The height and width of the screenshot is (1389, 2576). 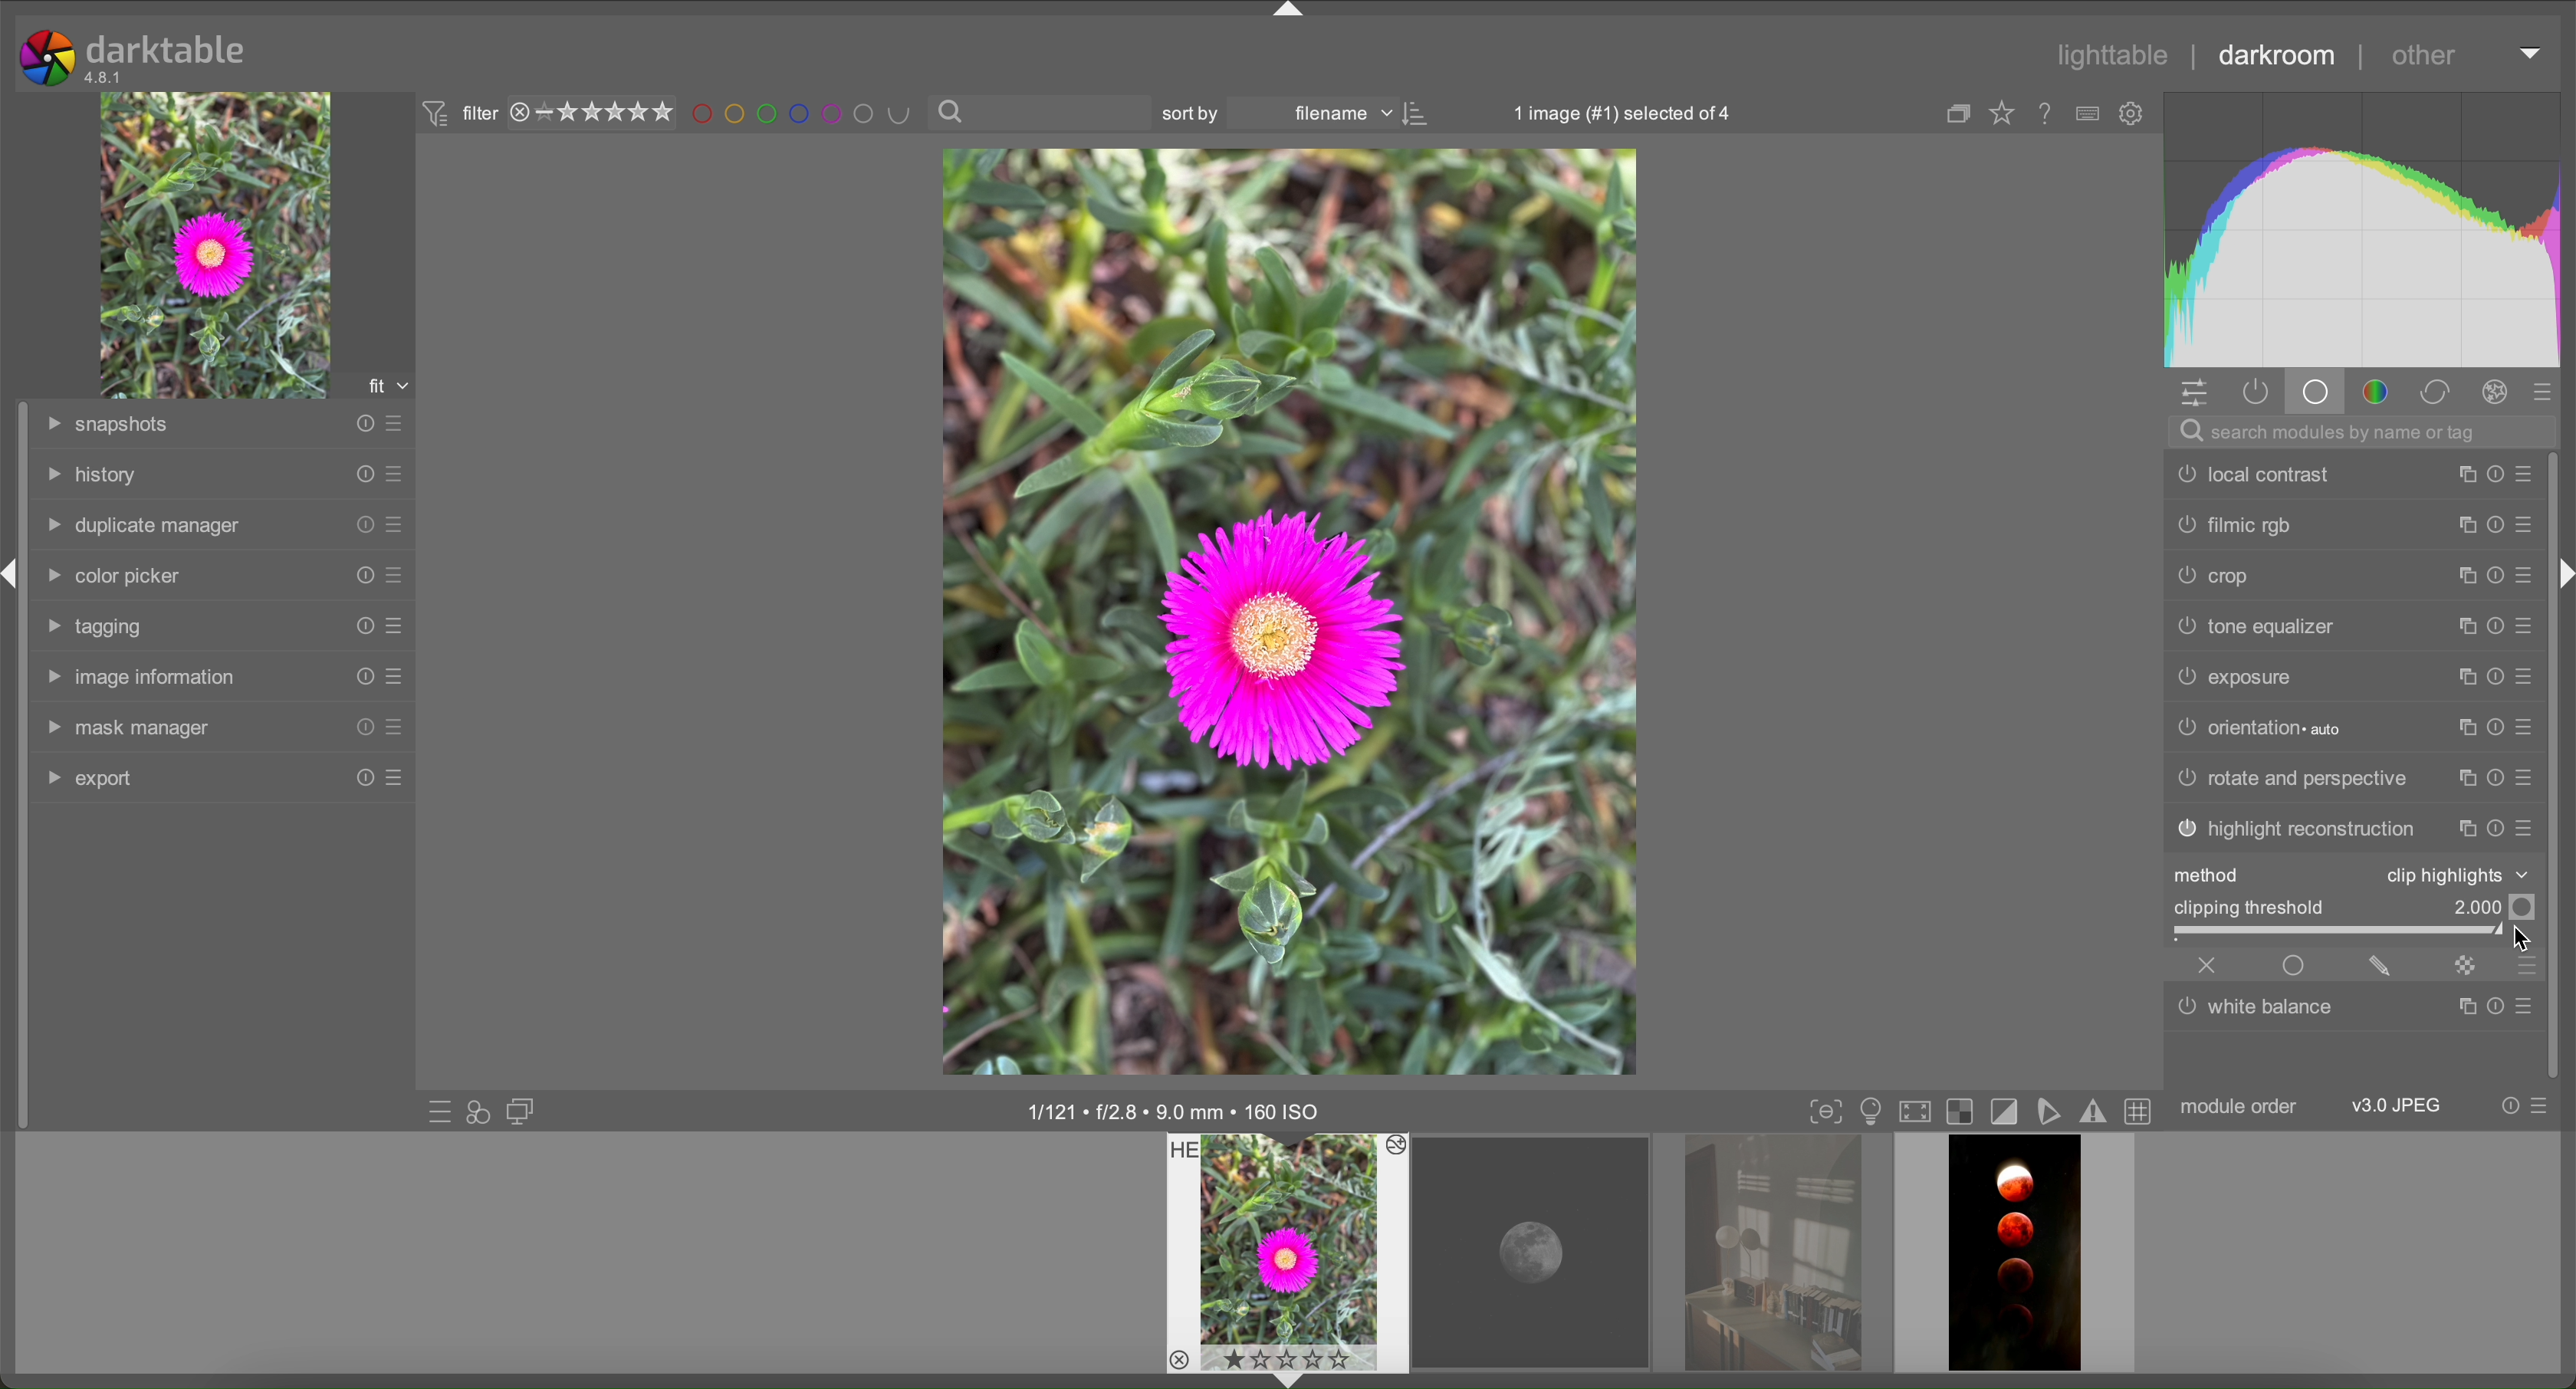 What do you see at coordinates (2294, 830) in the screenshot?
I see `highlight reconstruction` at bounding box center [2294, 830].